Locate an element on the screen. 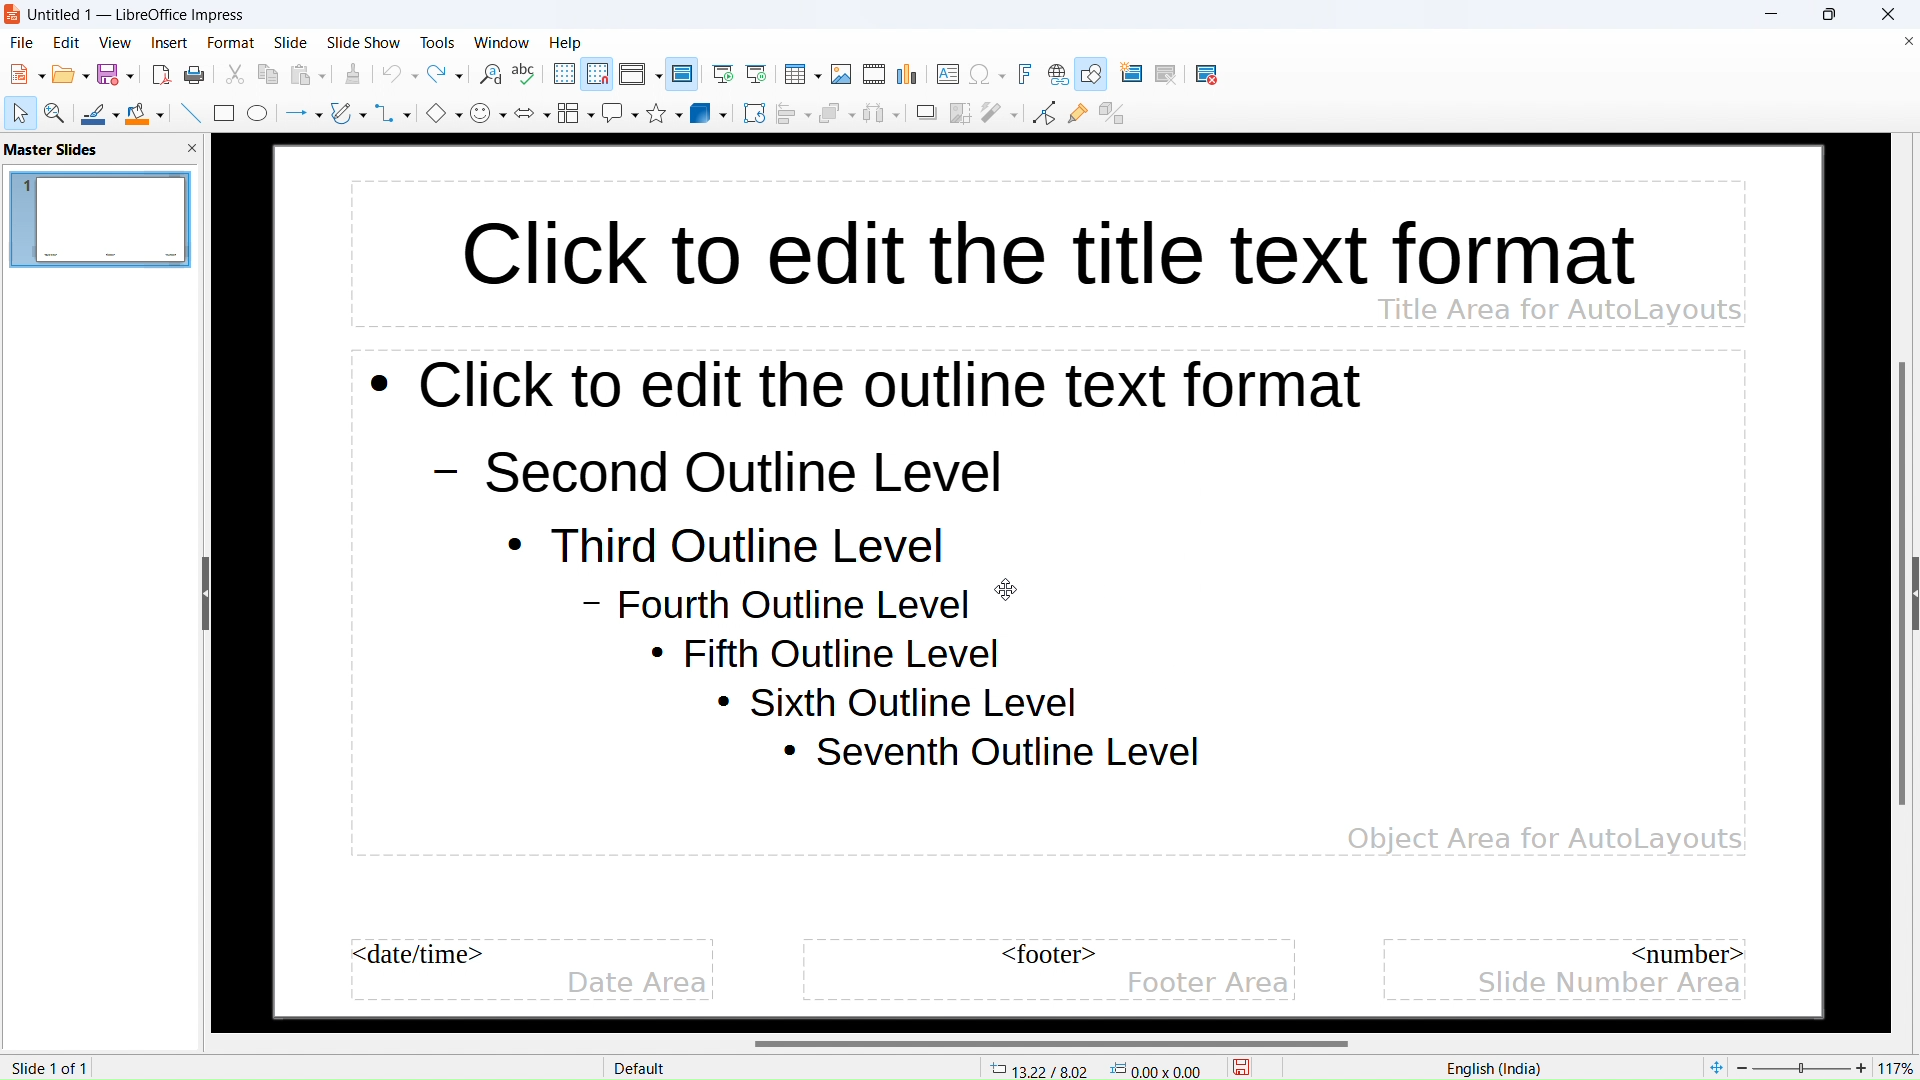 The width and height of the screenshot is (1920, 1080). symbol shapes is located at coordinates (488, 113).